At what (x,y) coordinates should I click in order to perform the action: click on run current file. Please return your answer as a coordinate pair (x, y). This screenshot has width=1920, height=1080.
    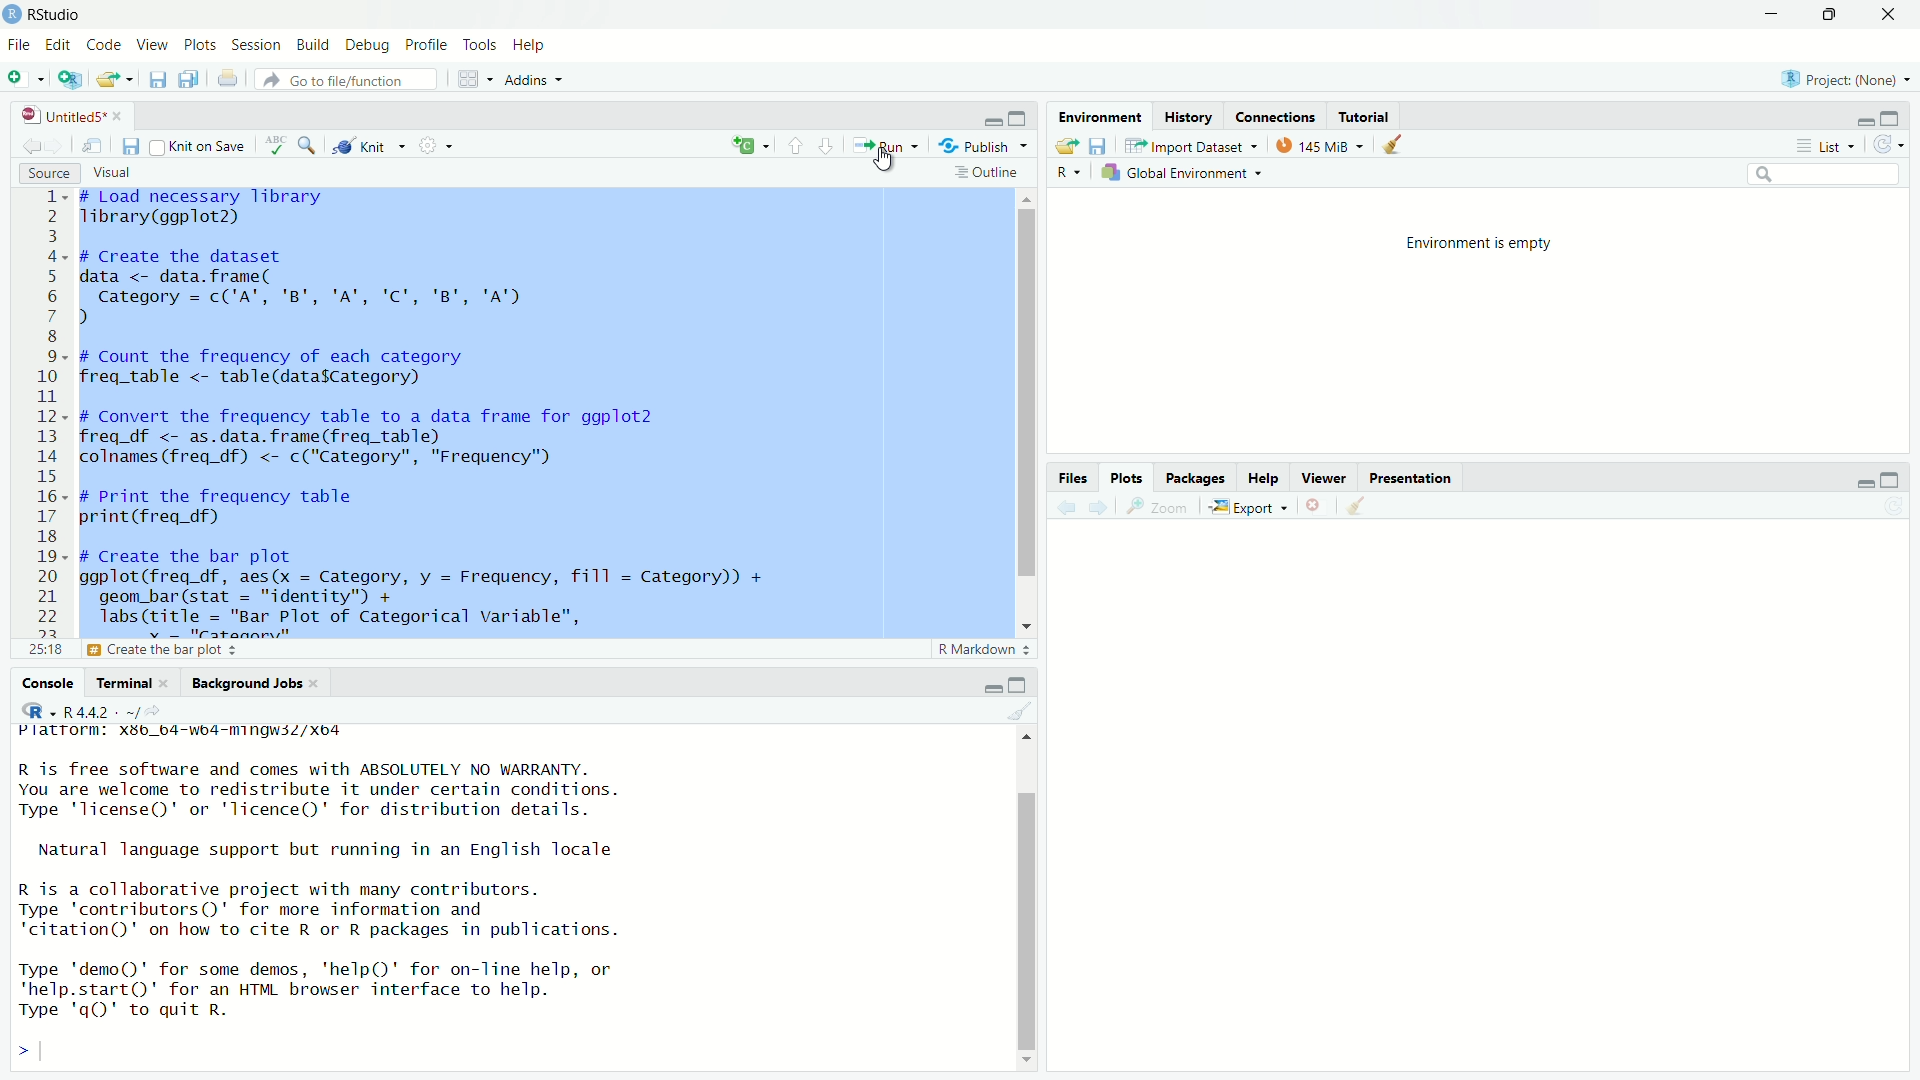
    Looking at the image, I should click on (883, 144).